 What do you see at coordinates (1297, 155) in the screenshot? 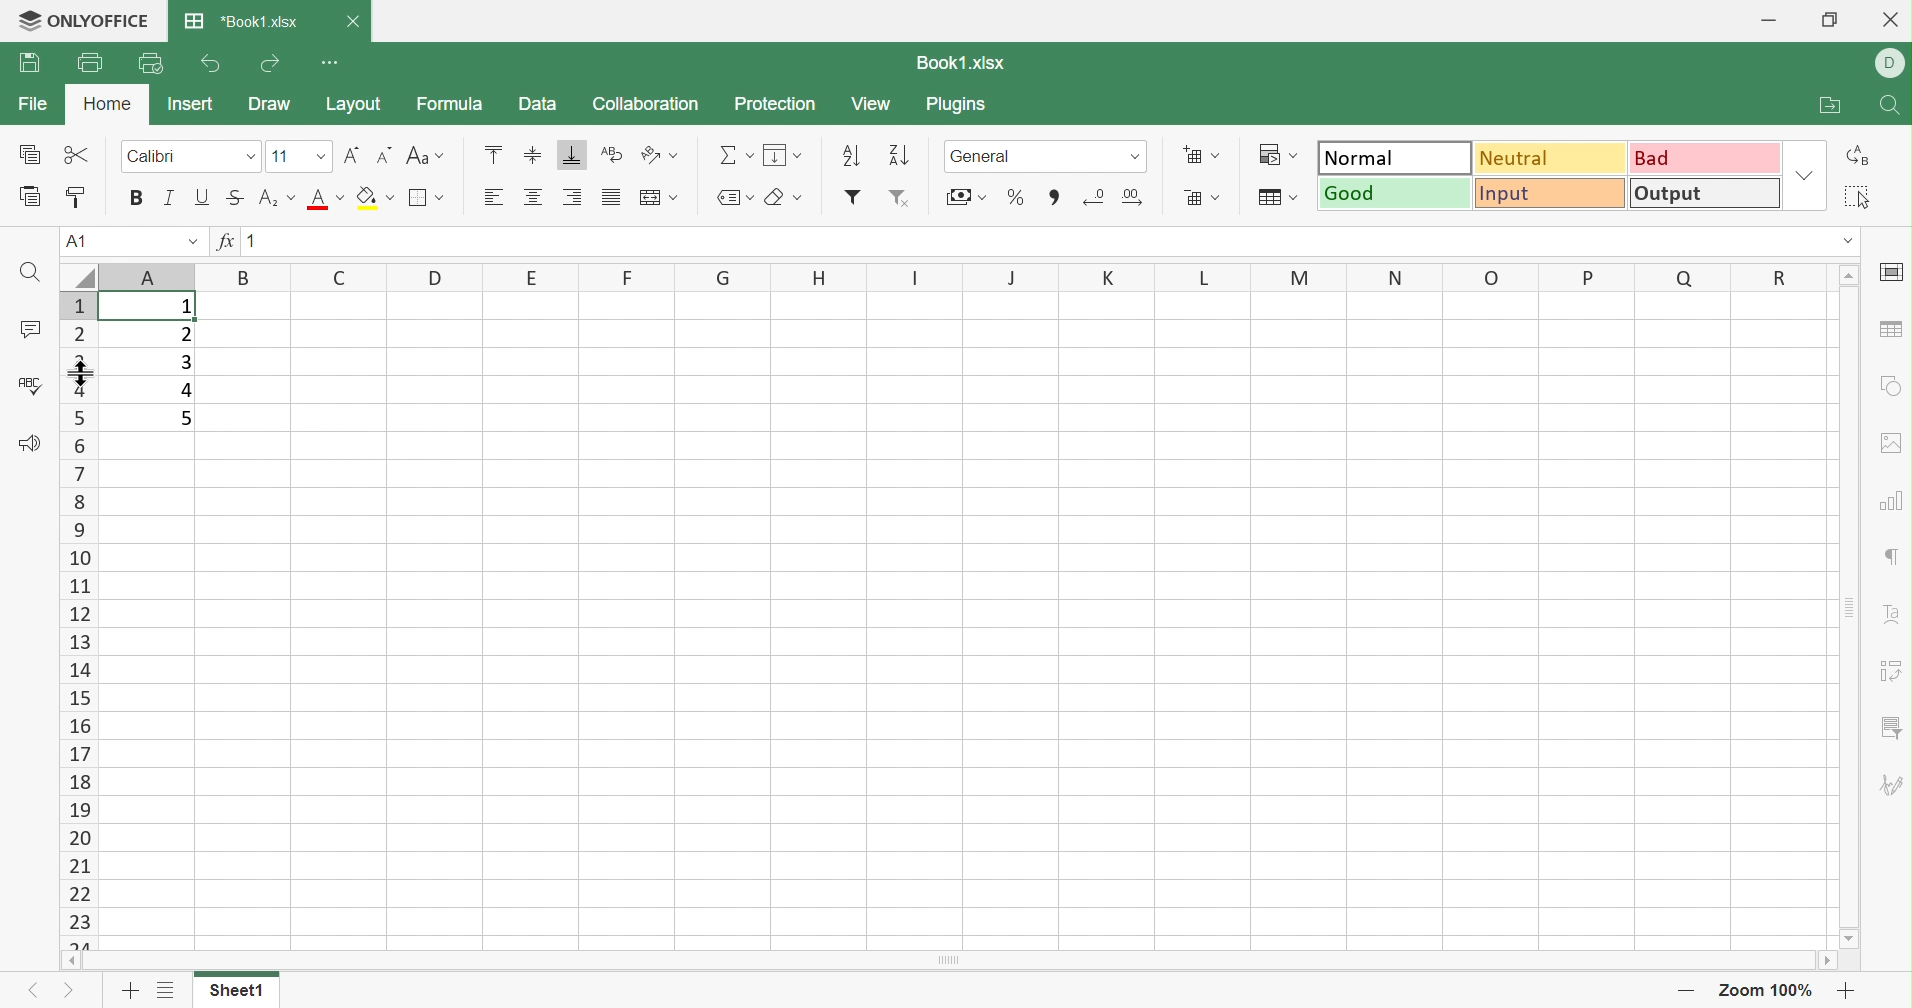
I see `Drop Down` at bounding box center [1297, 155].